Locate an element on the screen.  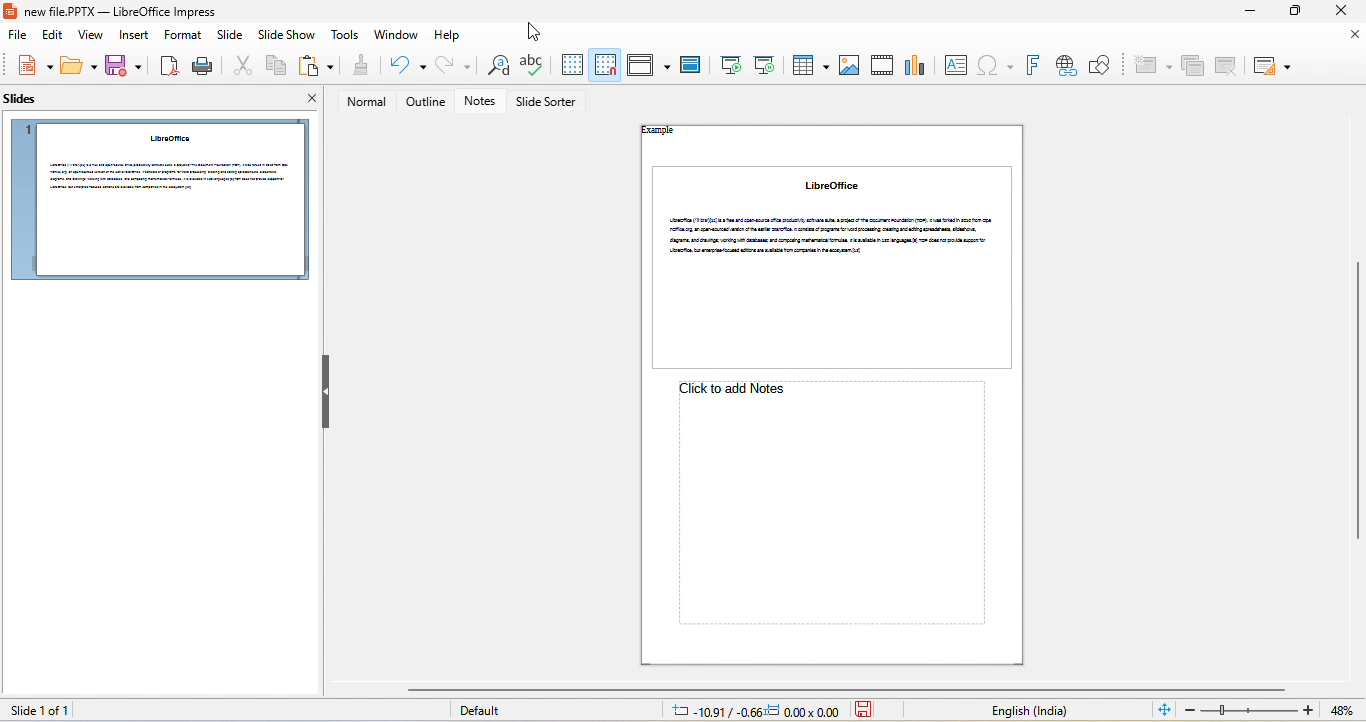
new slide is located at coordinates (1151, 66).